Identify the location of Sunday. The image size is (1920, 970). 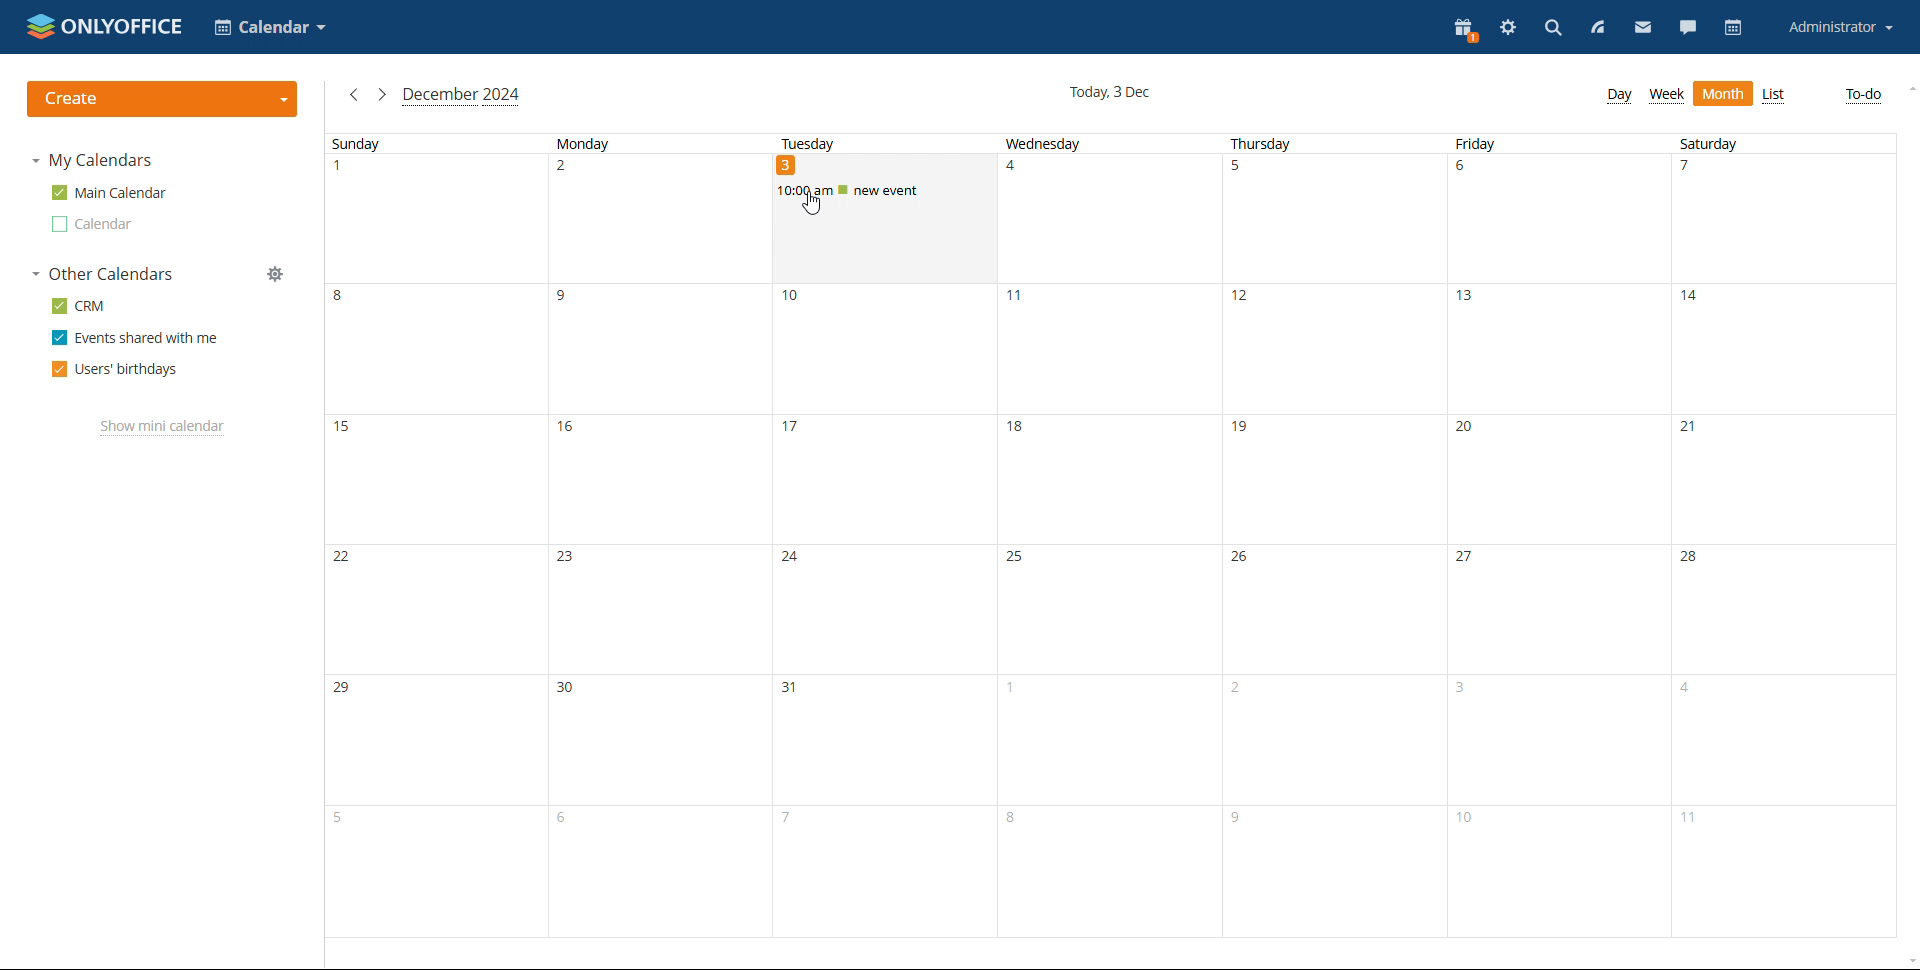
(431, 143).